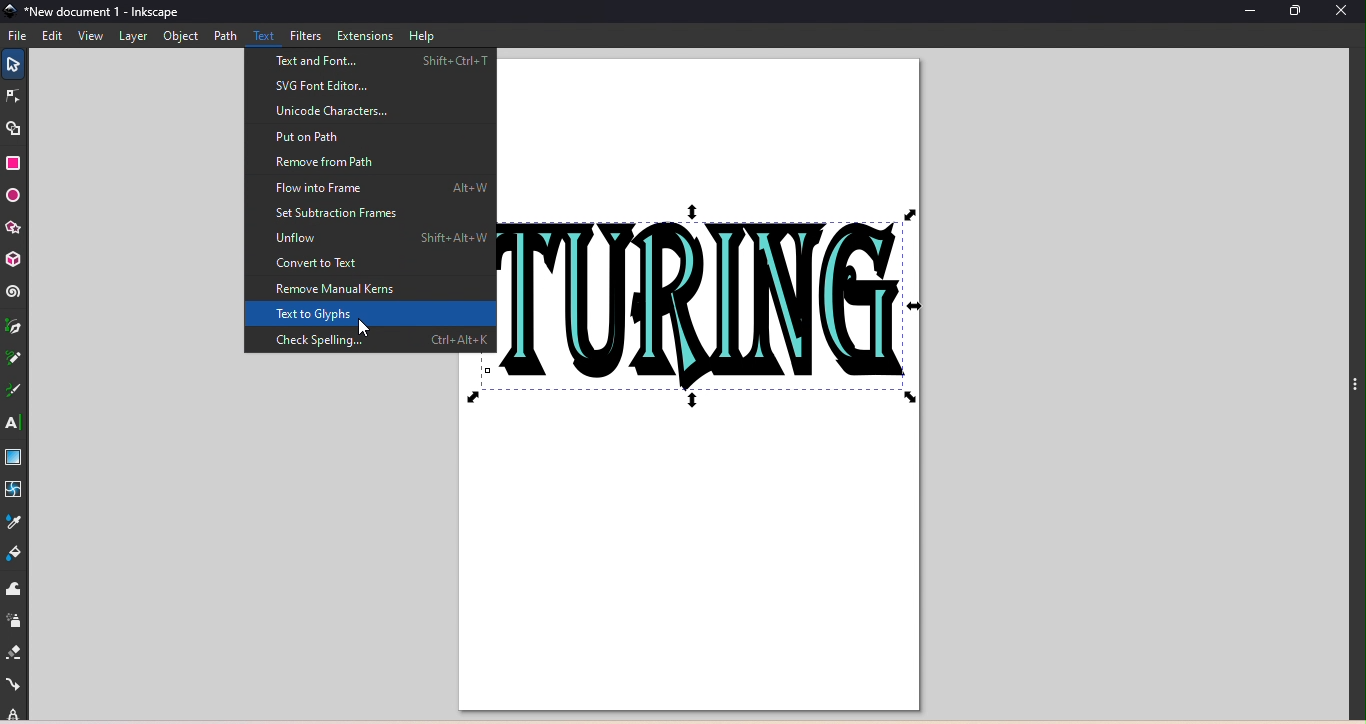 This screenshot has width=1366, height=724. I want to click on Calligraphy tool, so click(17, 392).